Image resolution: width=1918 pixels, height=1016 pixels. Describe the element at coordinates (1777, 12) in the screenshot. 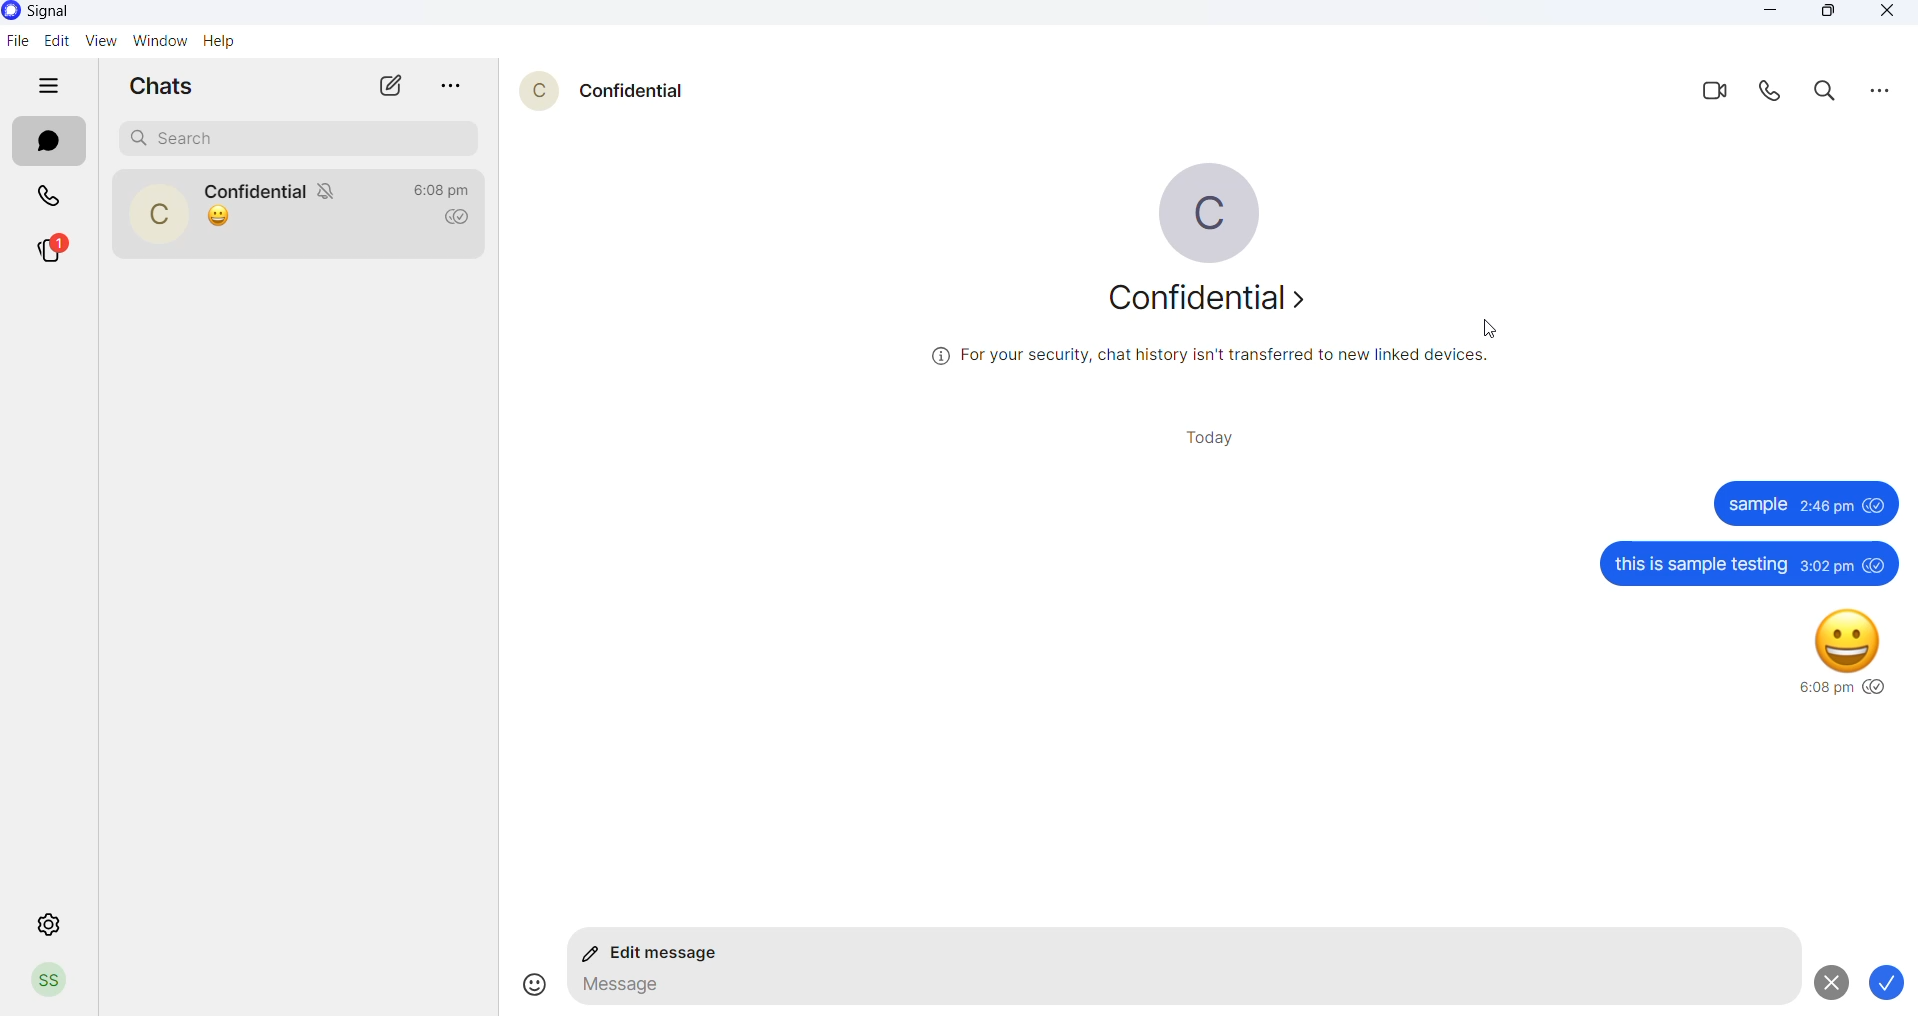

I see `minimize` at that location.